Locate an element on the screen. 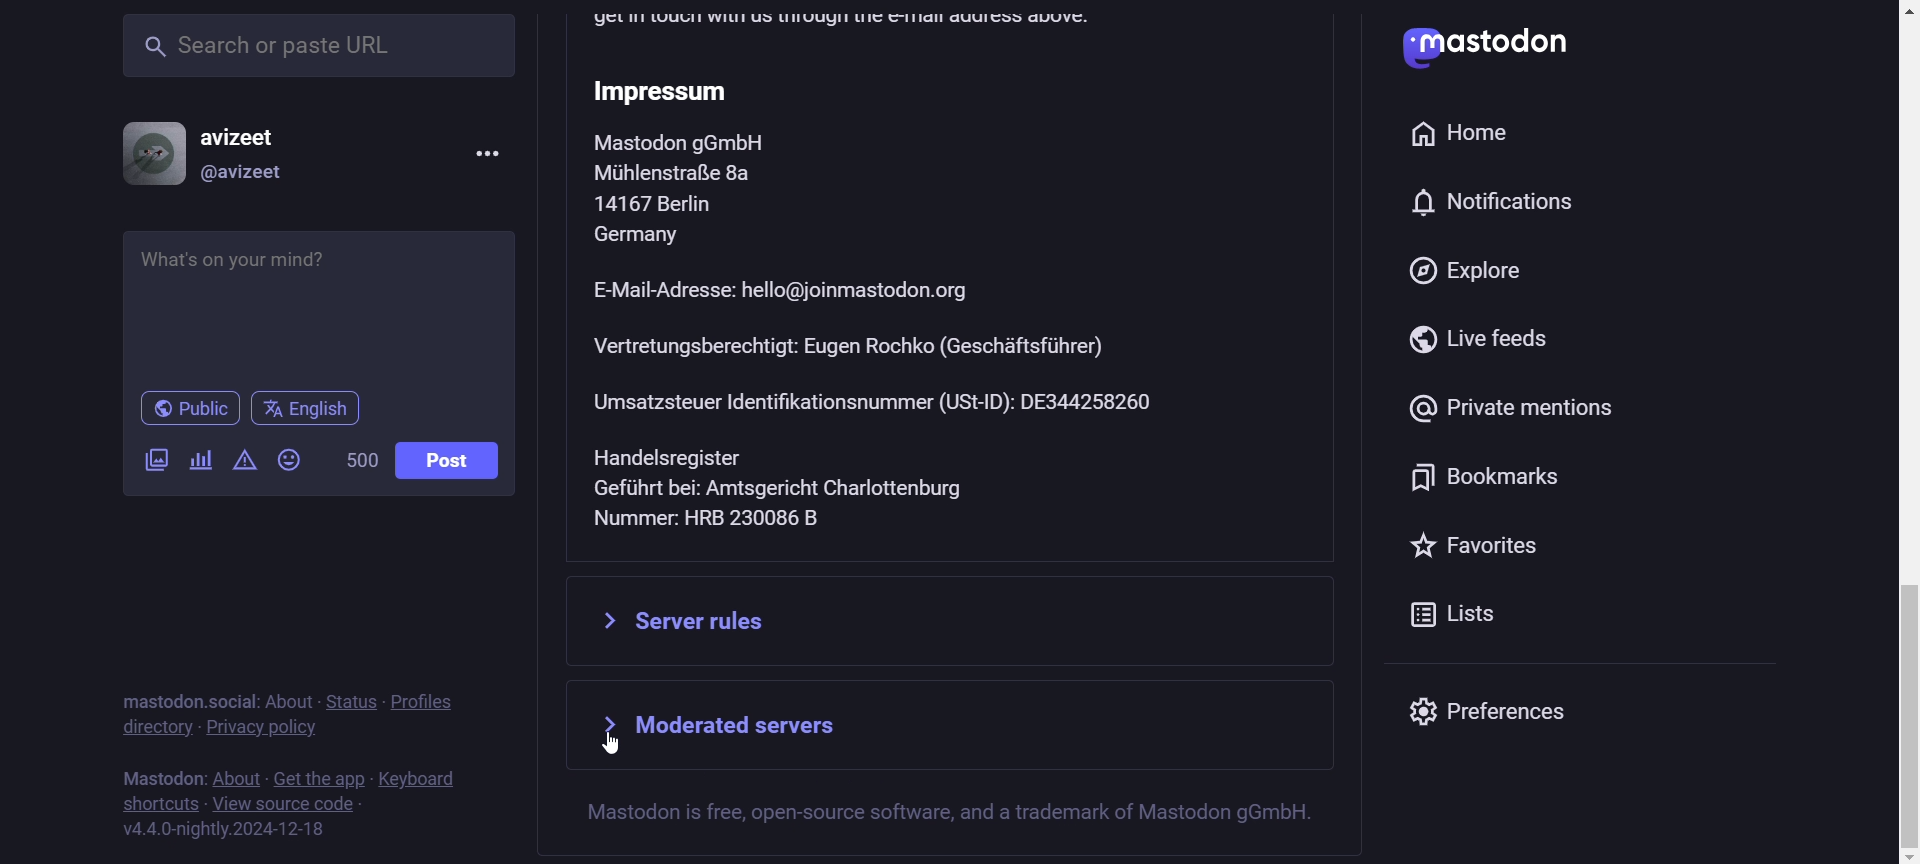  menu is located at coordinates (484, 152).